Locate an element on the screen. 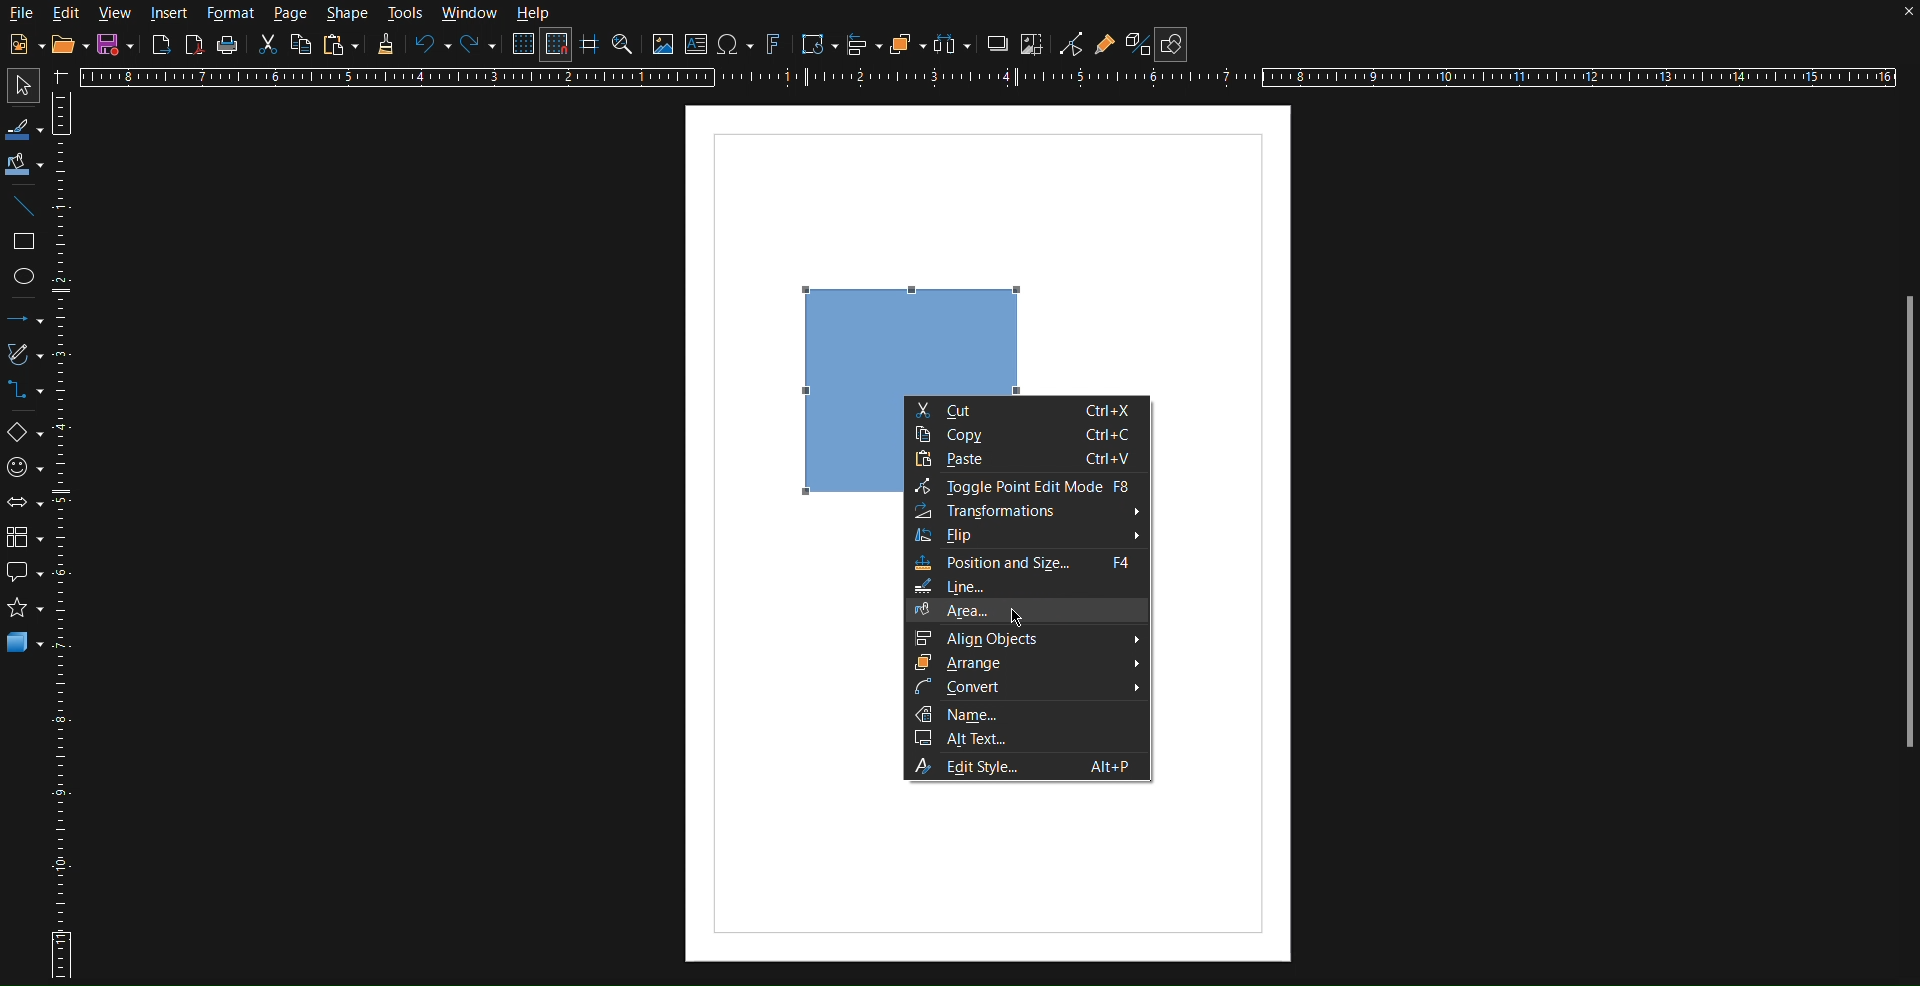  Save is located at coordinates (116, 44).